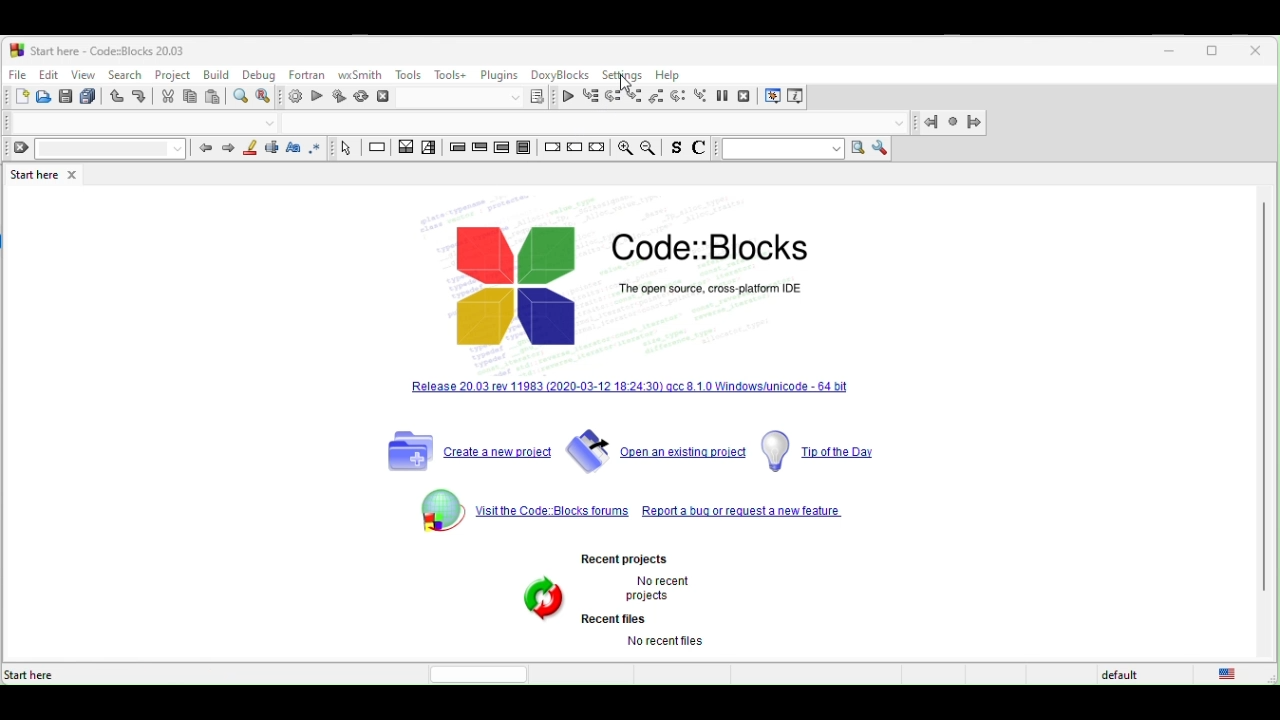 This screenshot has height=720, width=1280. Describe the element at coordinates (455, 123) in the screenshot. I see `Code completion compiler` at that location.